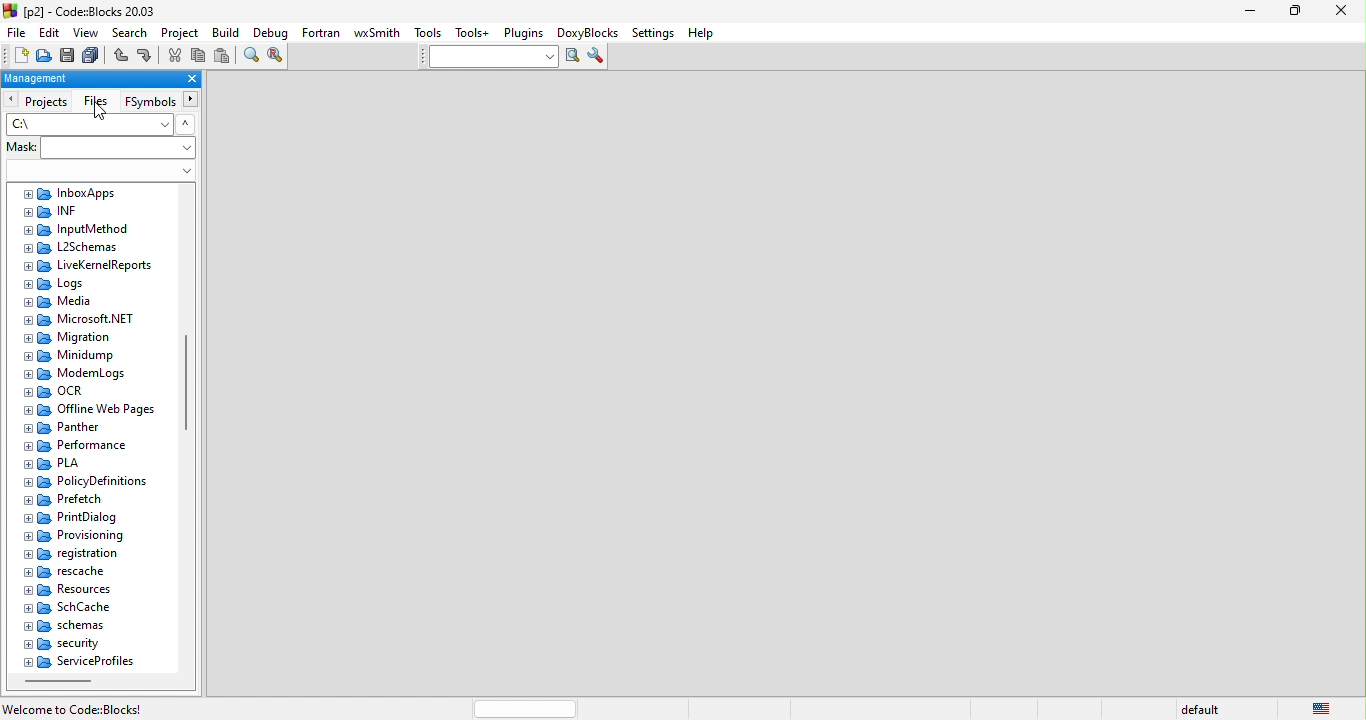 The height and width of the screenshot is (720, 1366). What do you see at coordinates (173, 56) in the screenshot?
I see `cut` at bounding box center [173, 56].